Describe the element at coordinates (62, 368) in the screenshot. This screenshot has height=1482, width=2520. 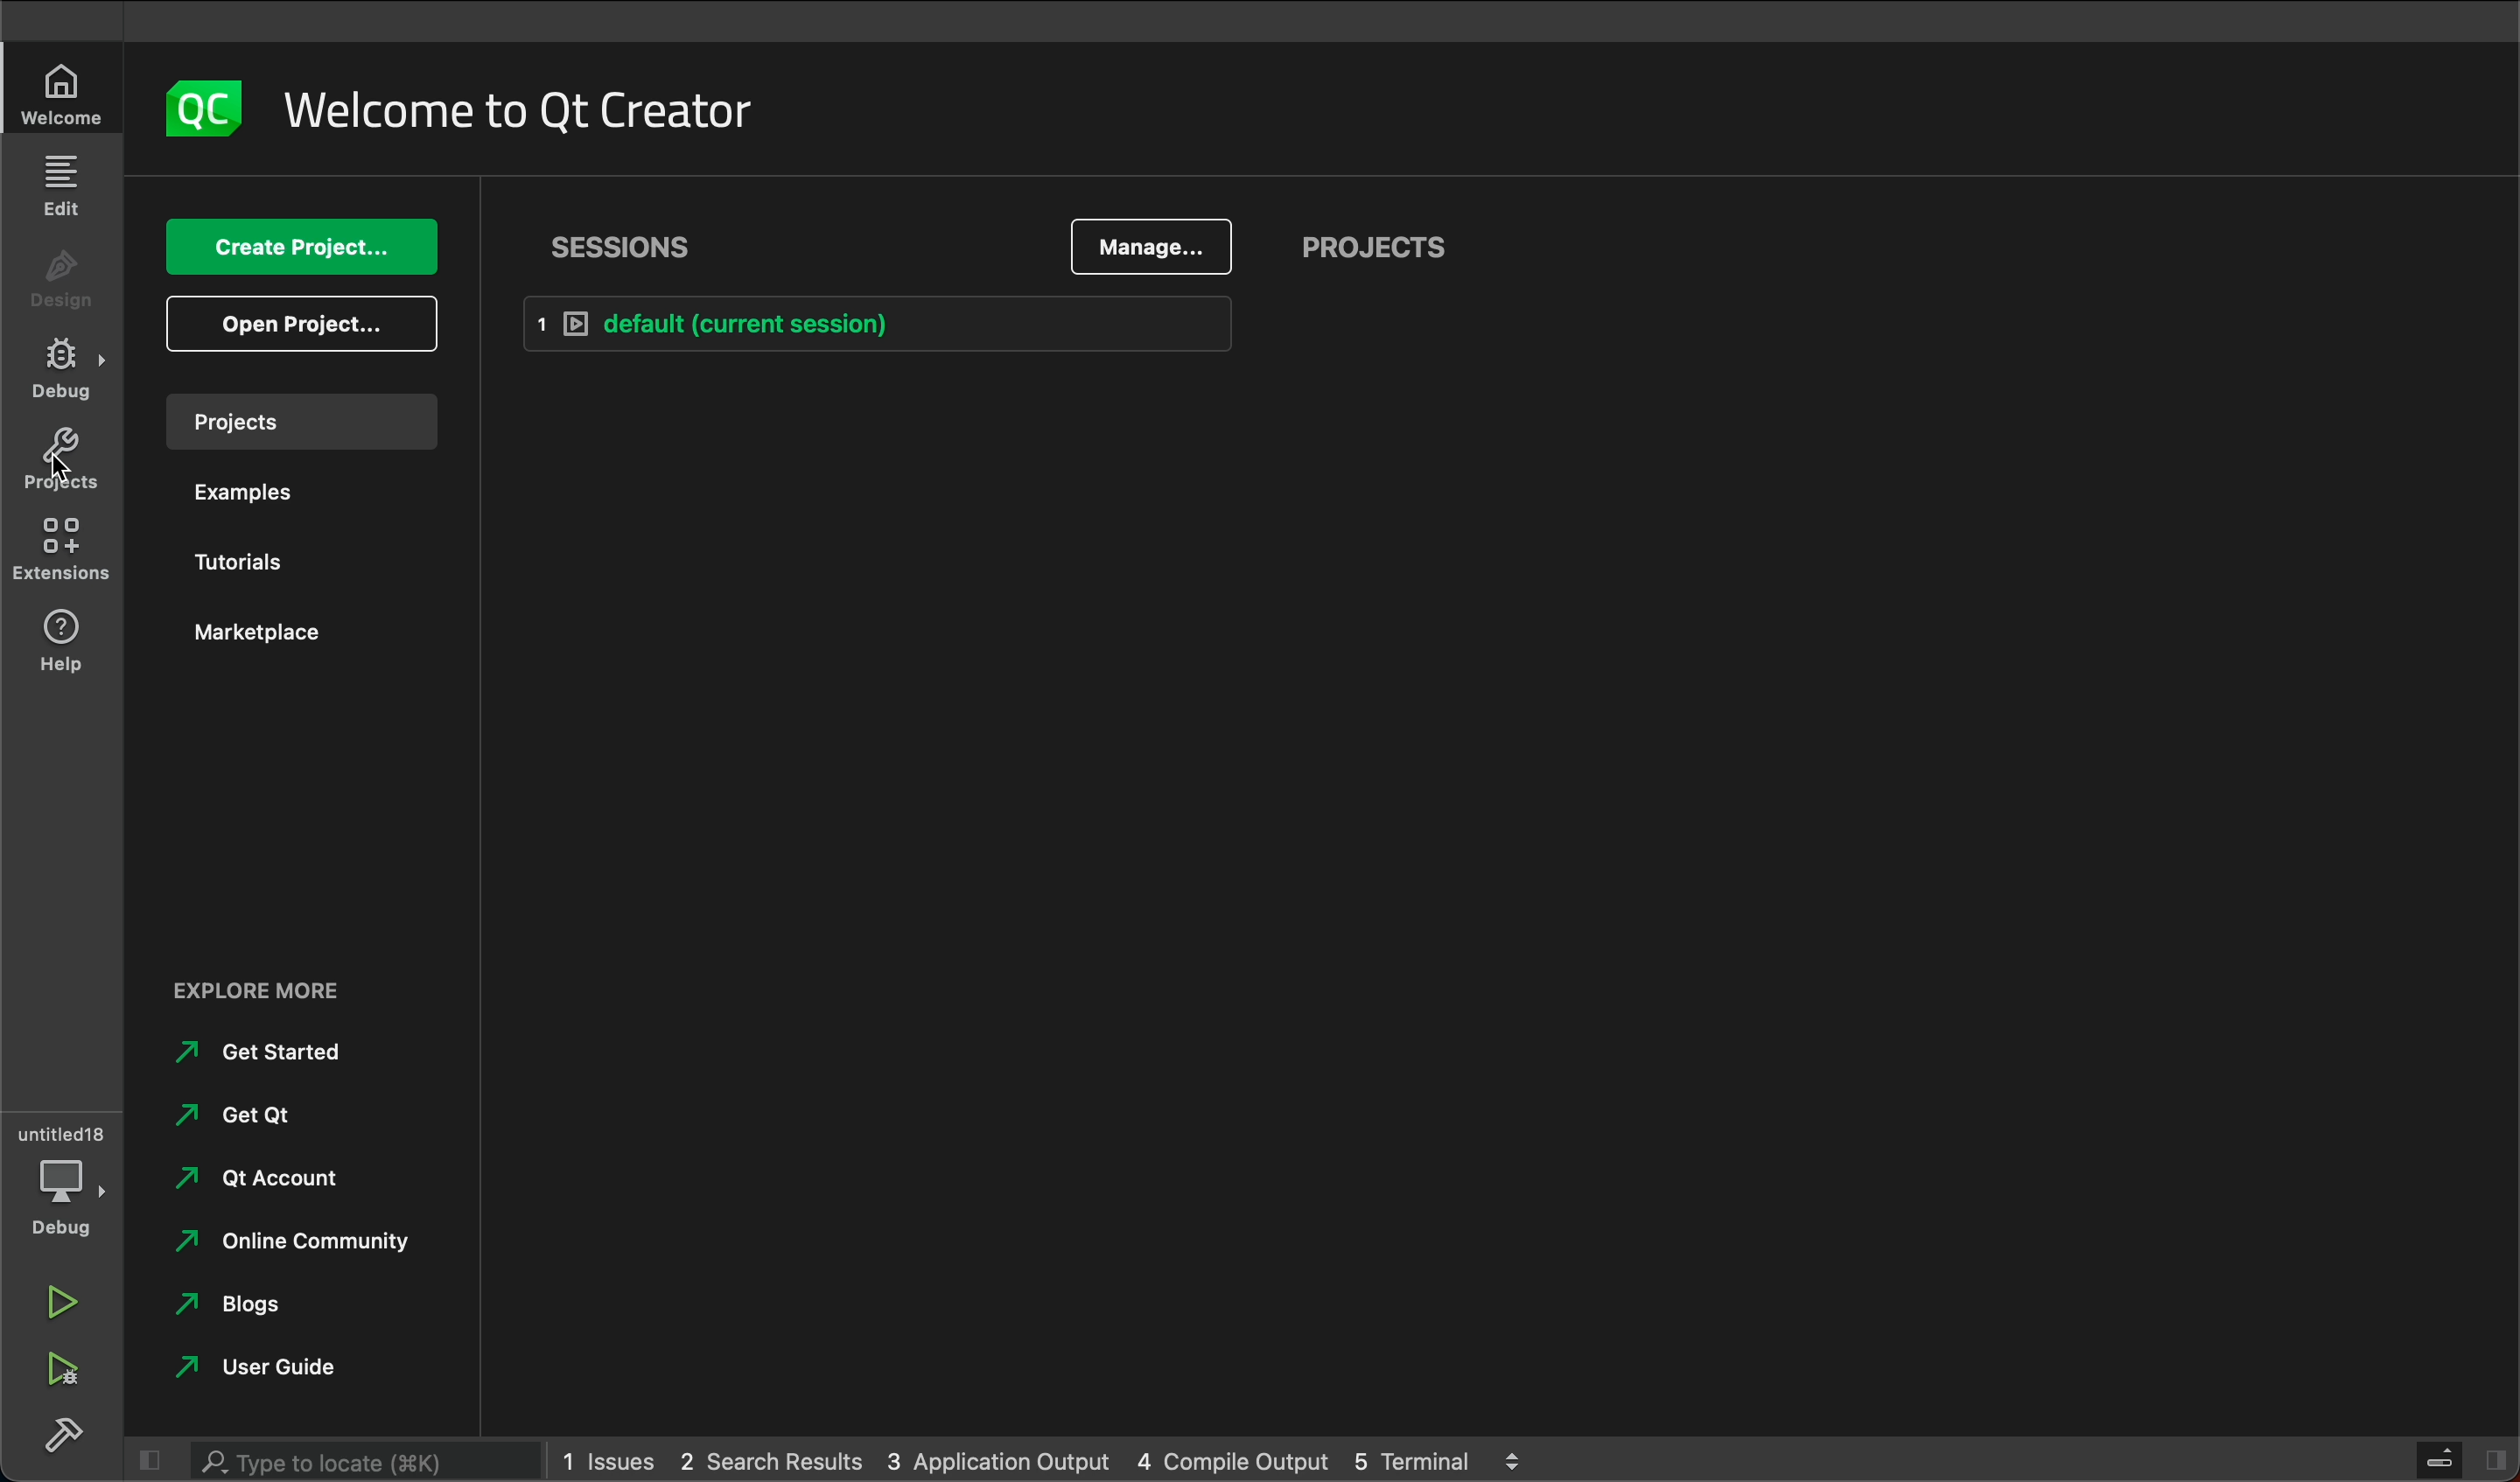
I see `debug` at that location.